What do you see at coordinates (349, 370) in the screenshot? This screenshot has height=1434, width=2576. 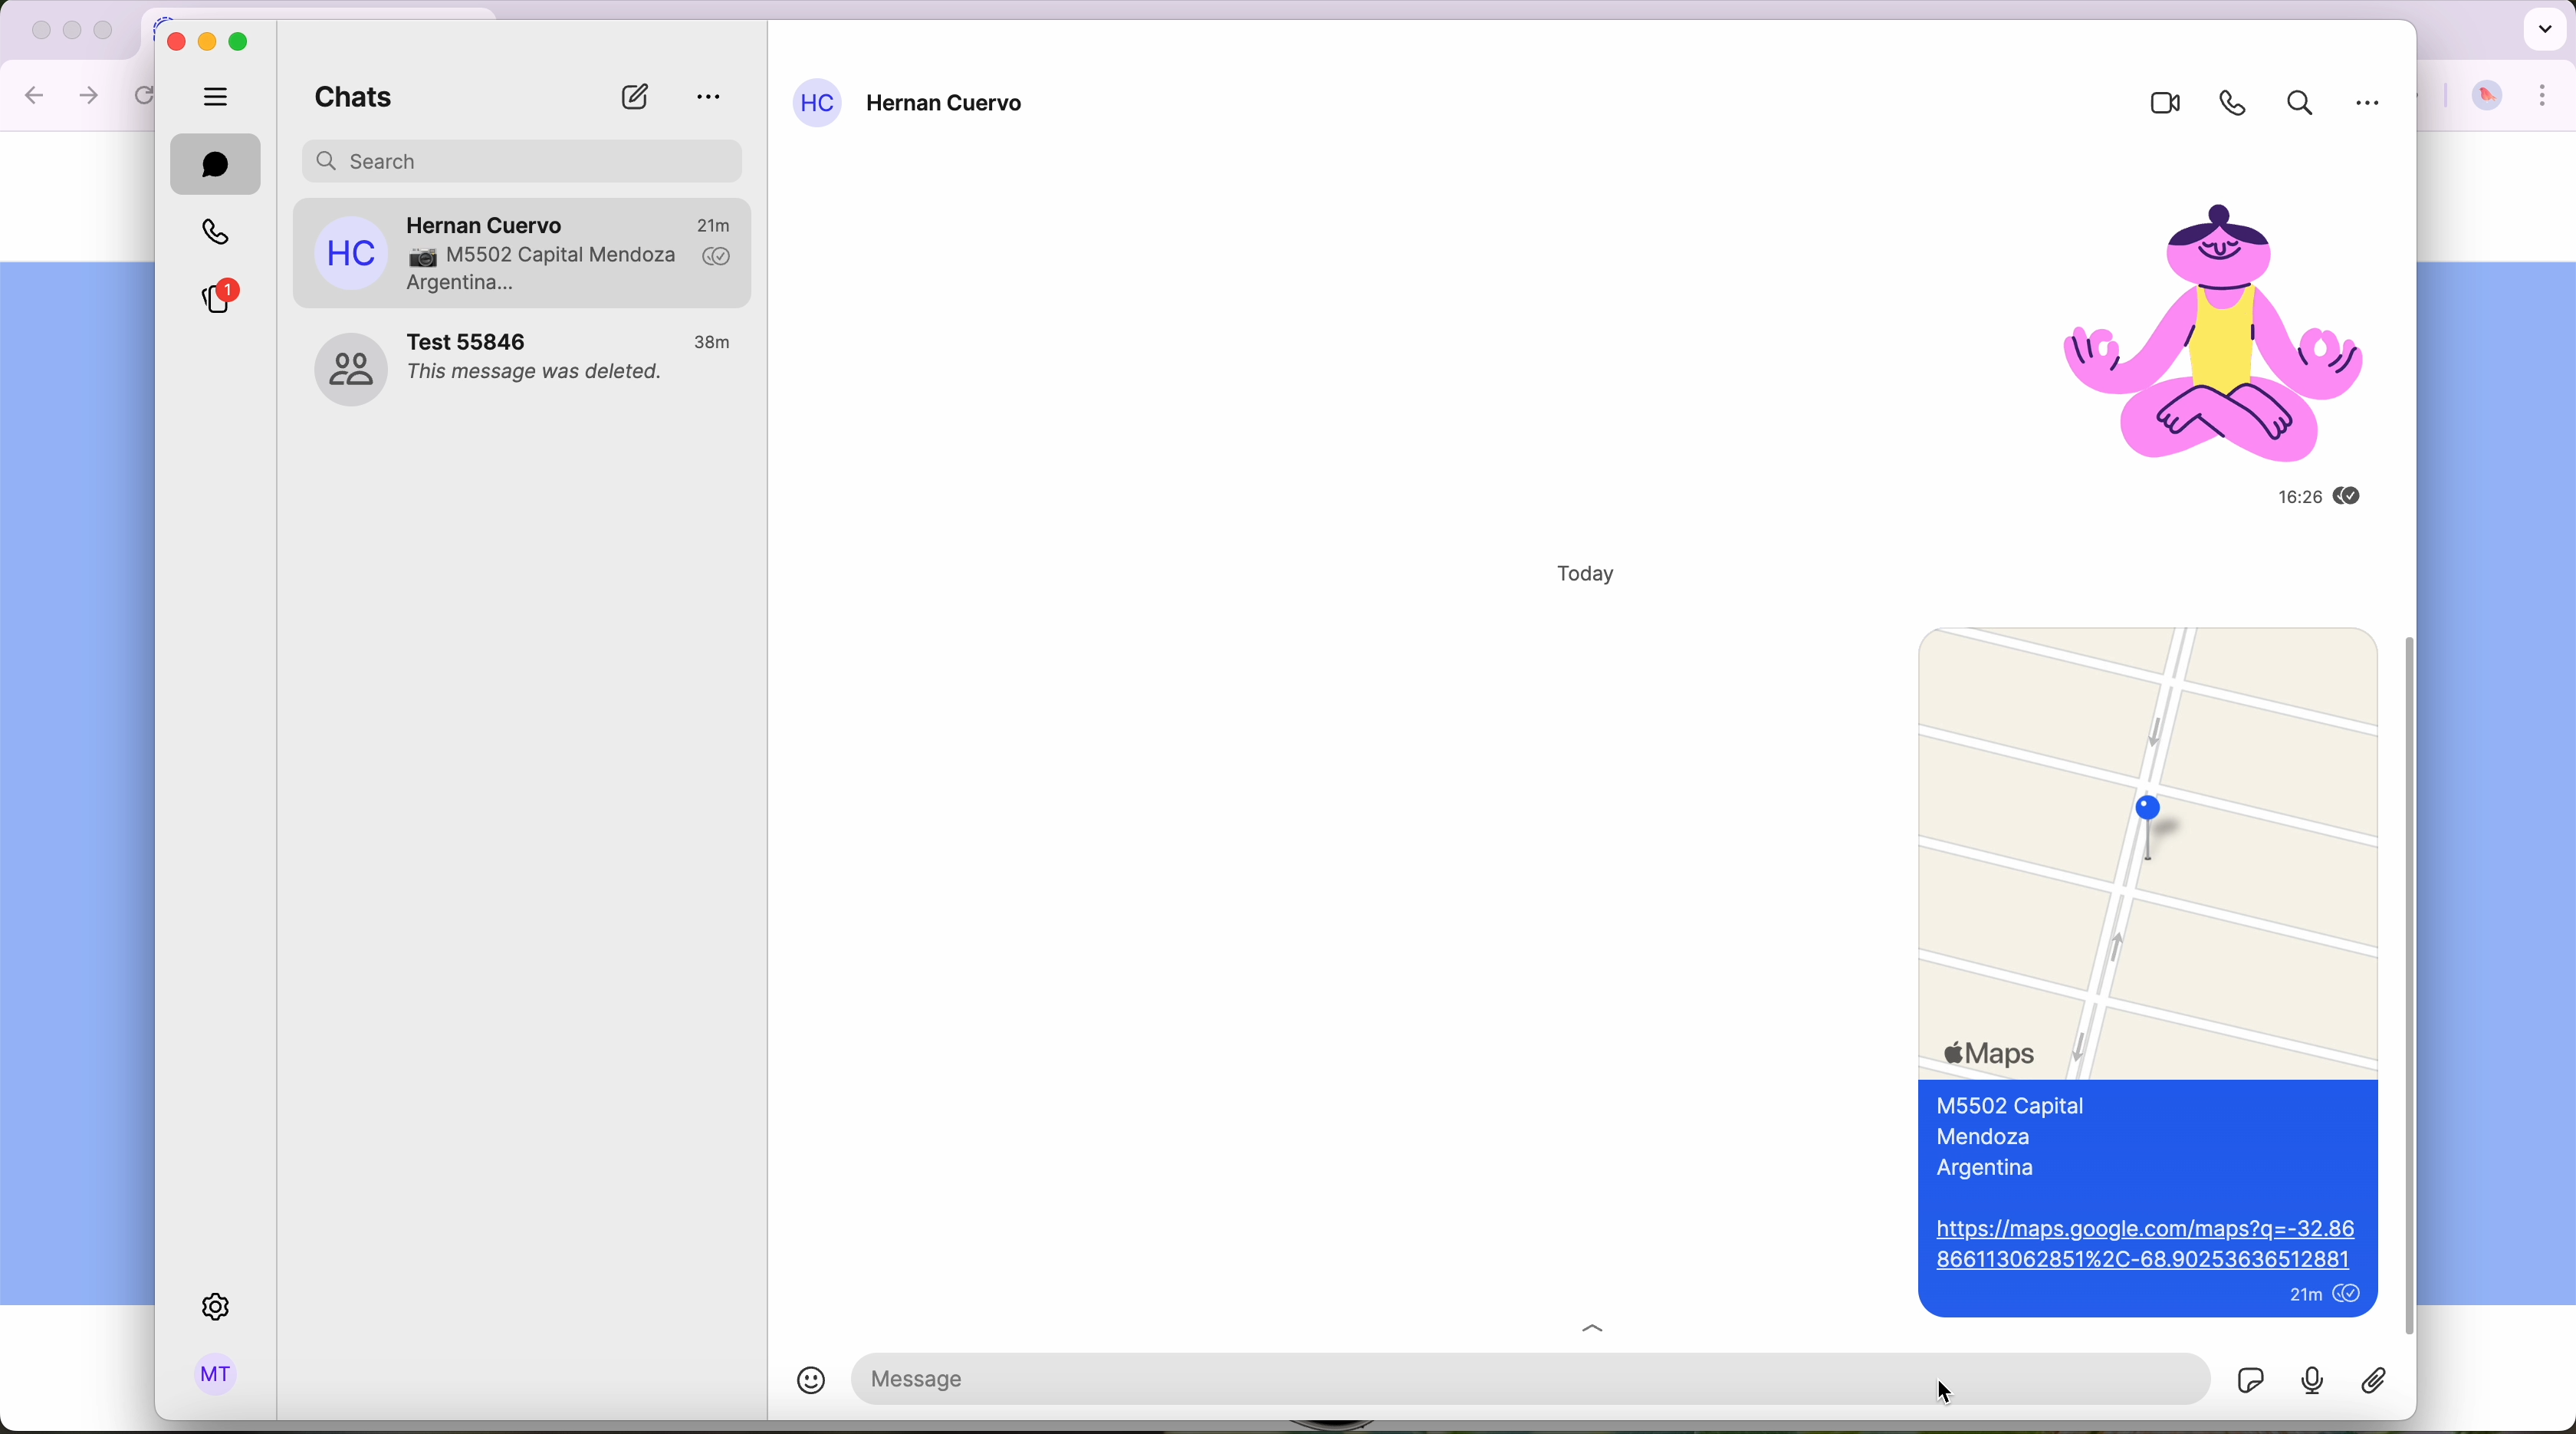 I see `00
ca` at bounding box center [349, 370].